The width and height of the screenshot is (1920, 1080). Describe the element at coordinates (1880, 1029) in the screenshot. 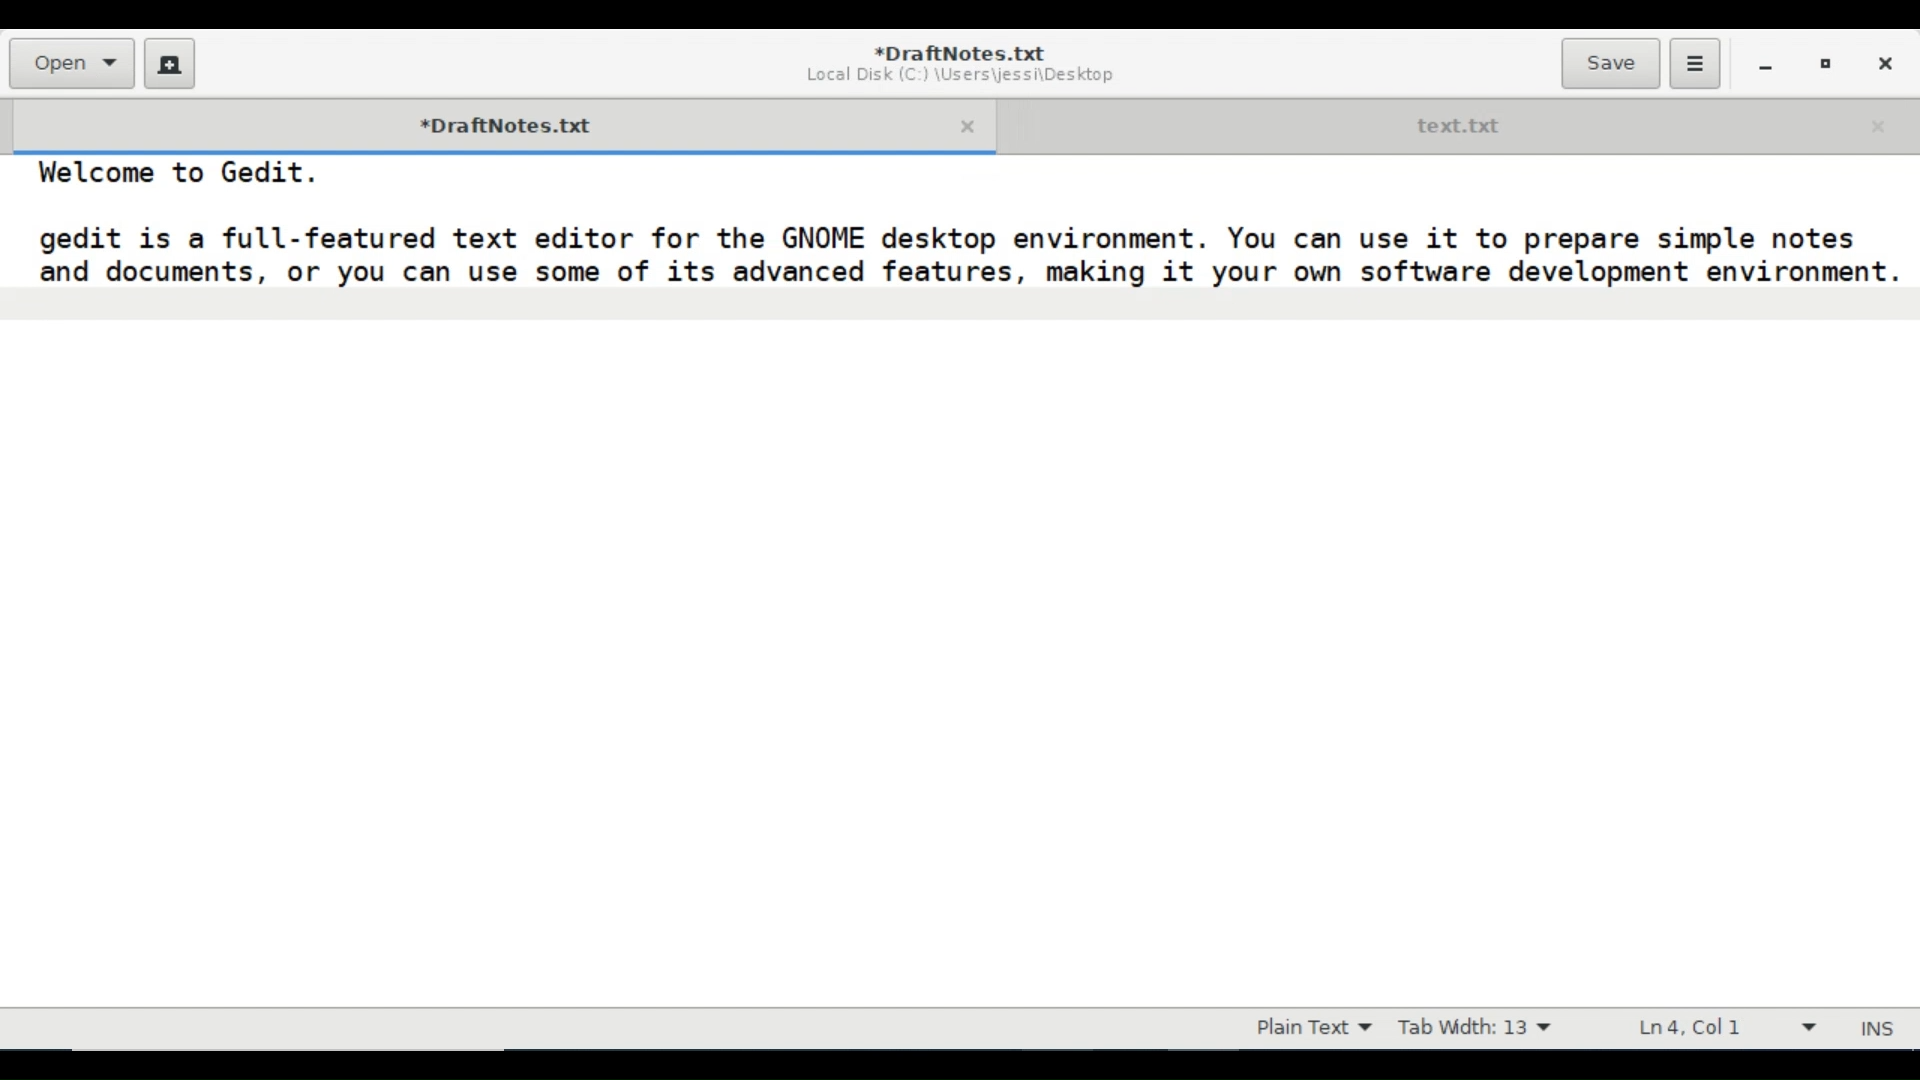

I see `Insert Mode` at that location.